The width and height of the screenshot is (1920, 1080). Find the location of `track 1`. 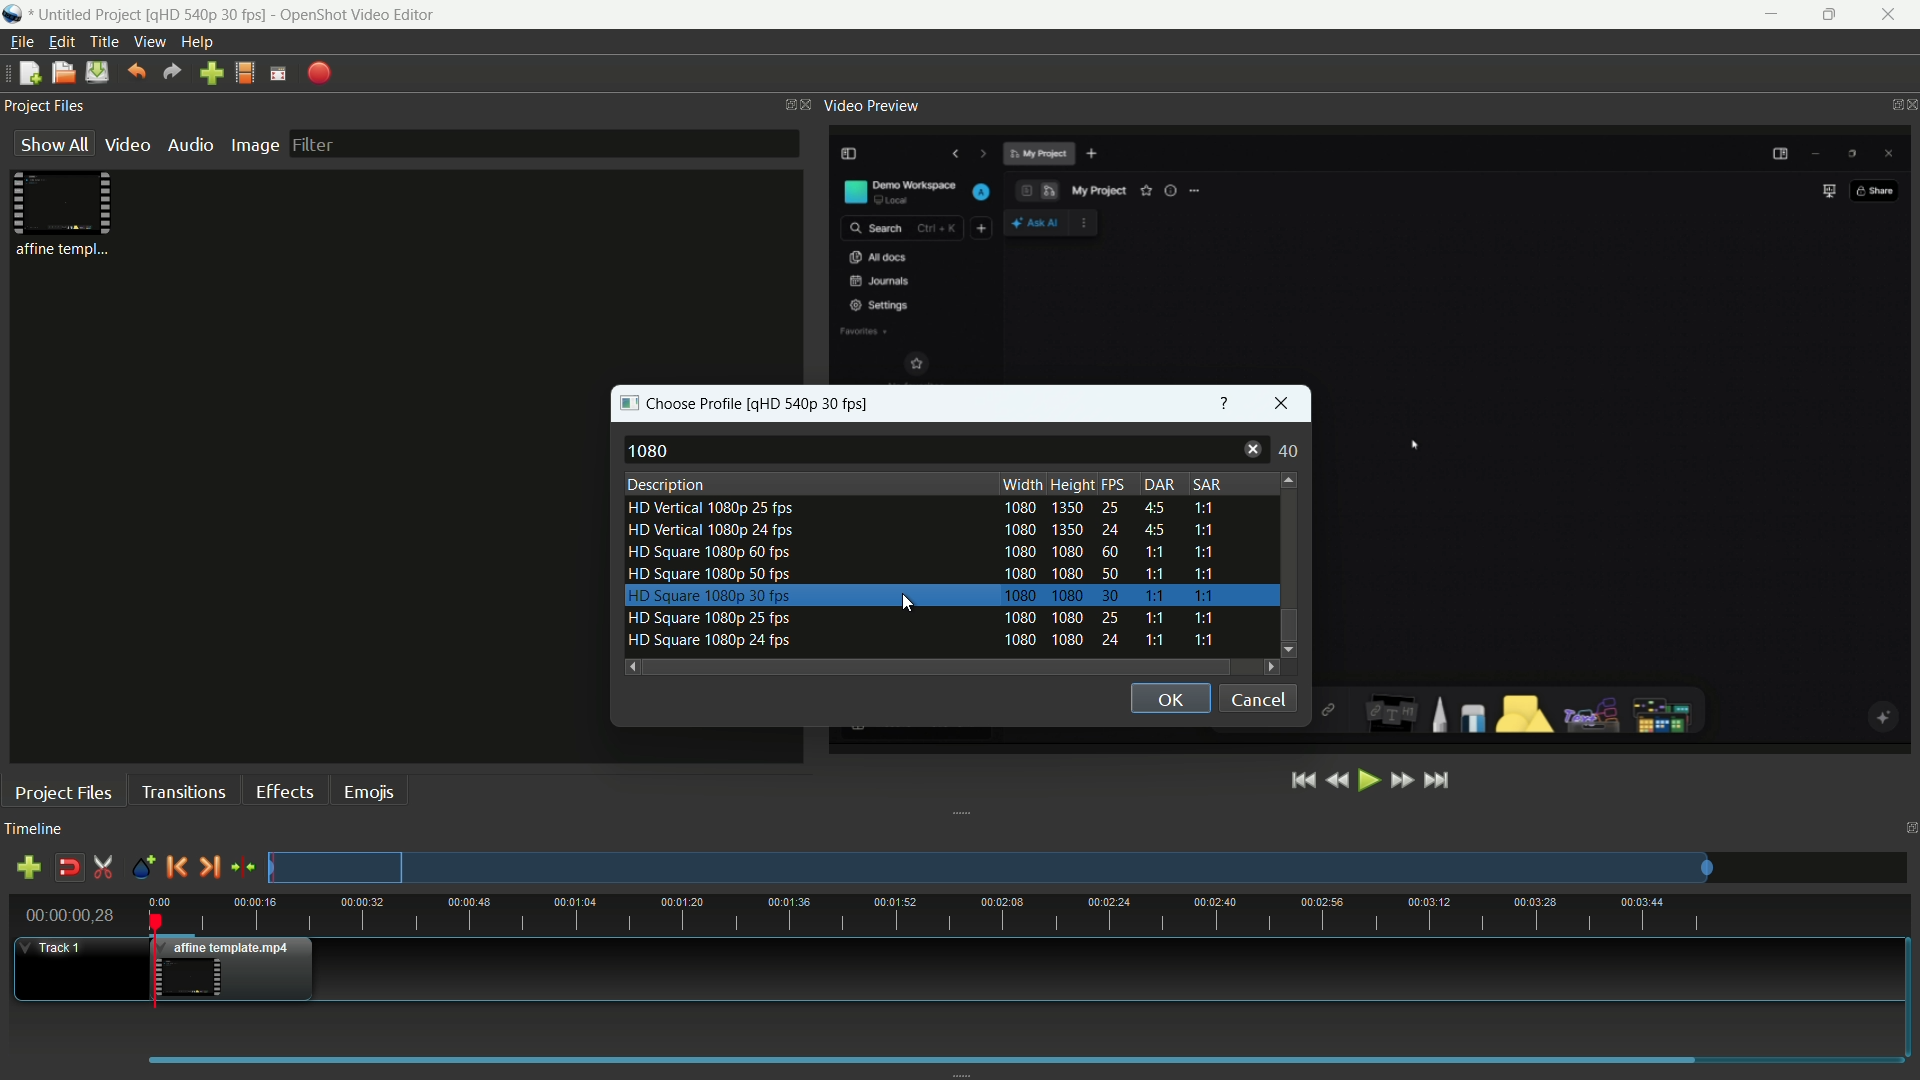

track 1 is located at coordinates (55, 948).